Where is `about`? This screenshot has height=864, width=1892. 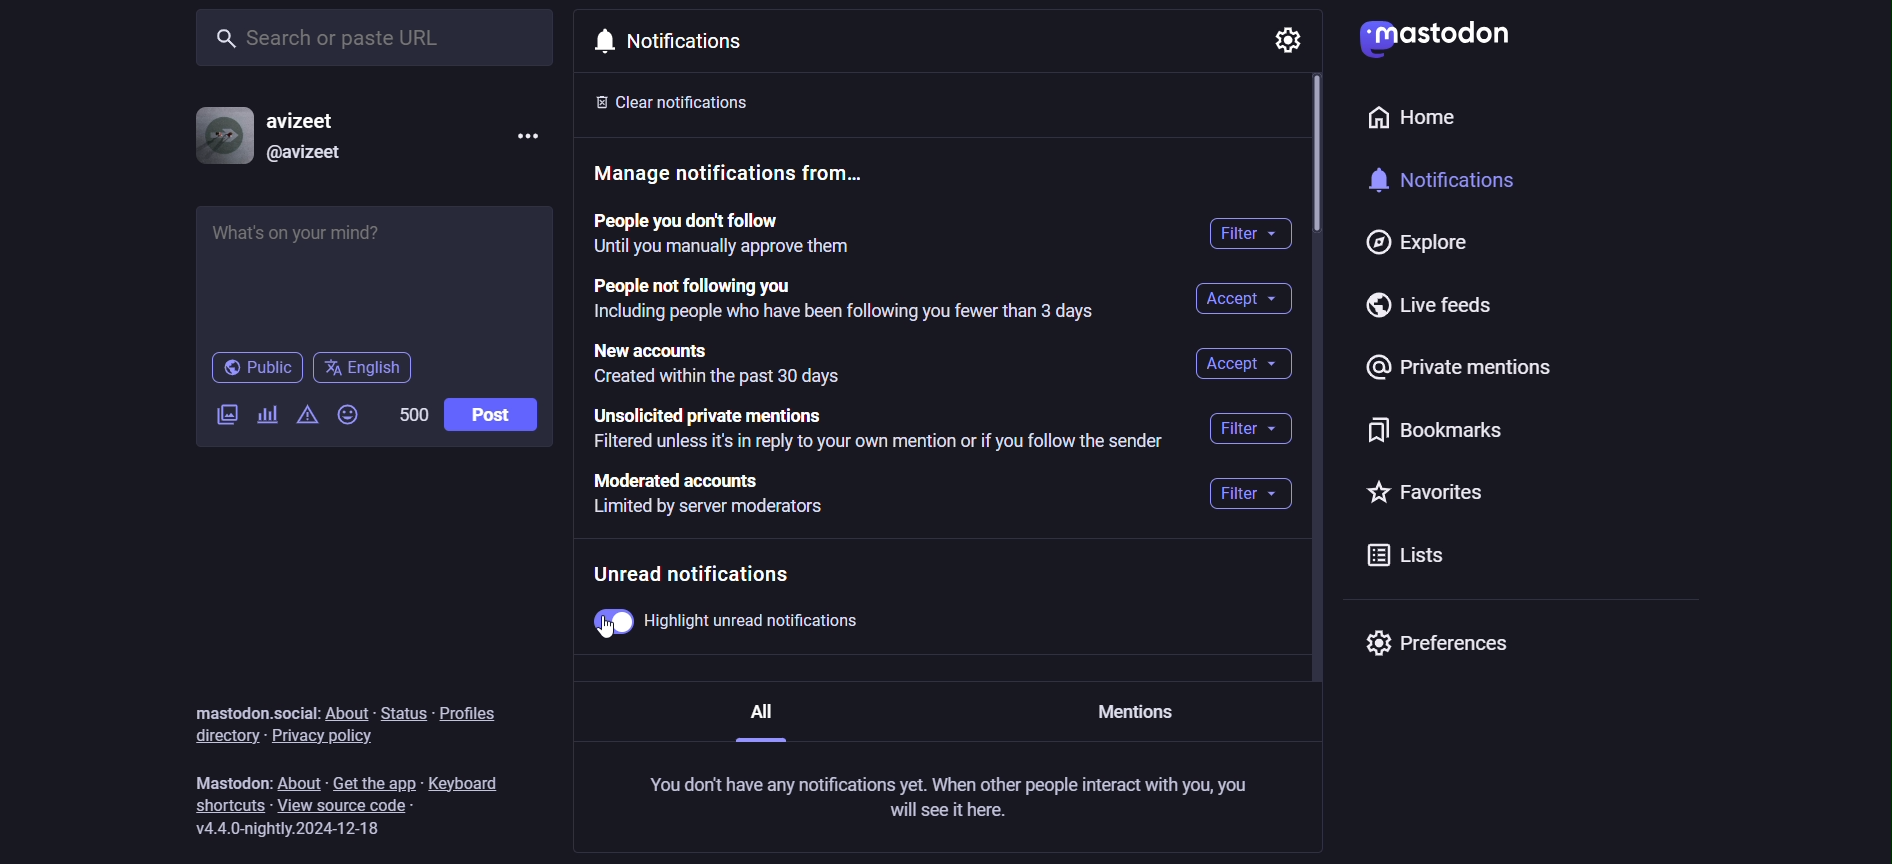
about is located at coordinates (352, 713).